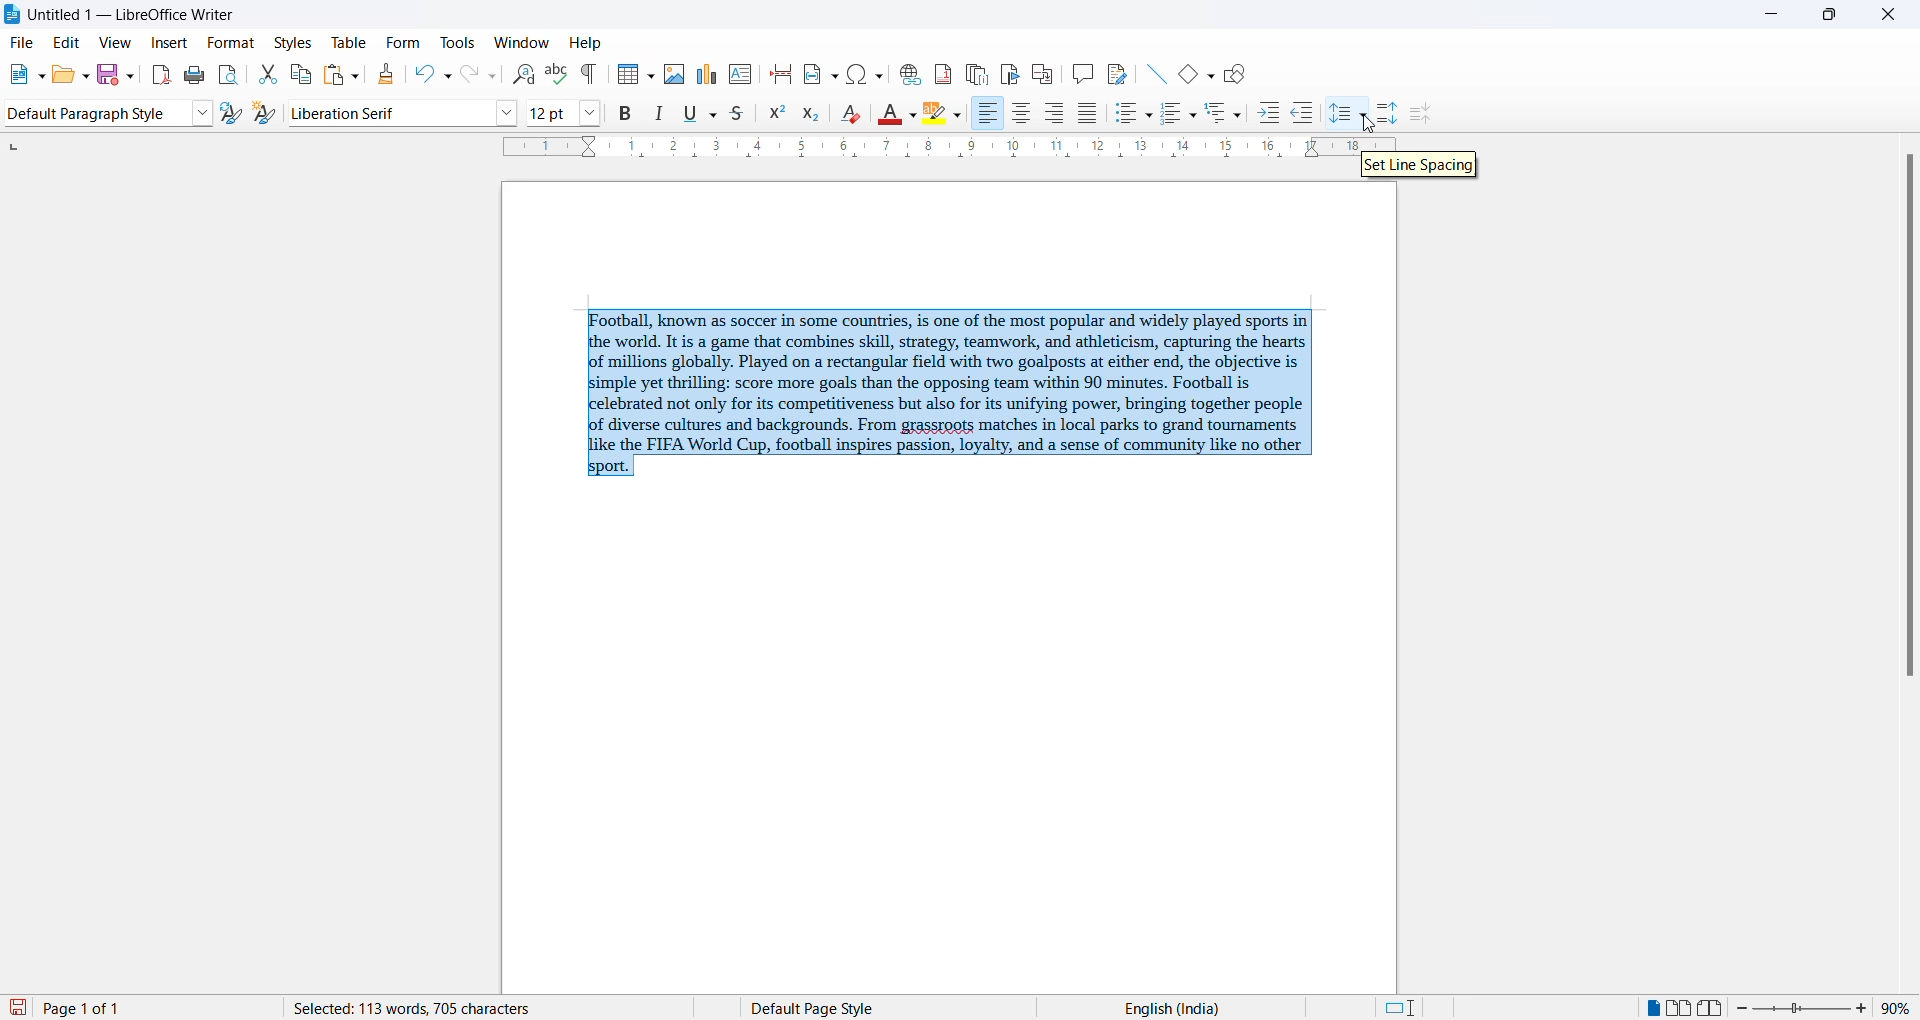 The height and width of the screenshot is (1020, 1920). I want to click on text align center, so click(1022, 114).